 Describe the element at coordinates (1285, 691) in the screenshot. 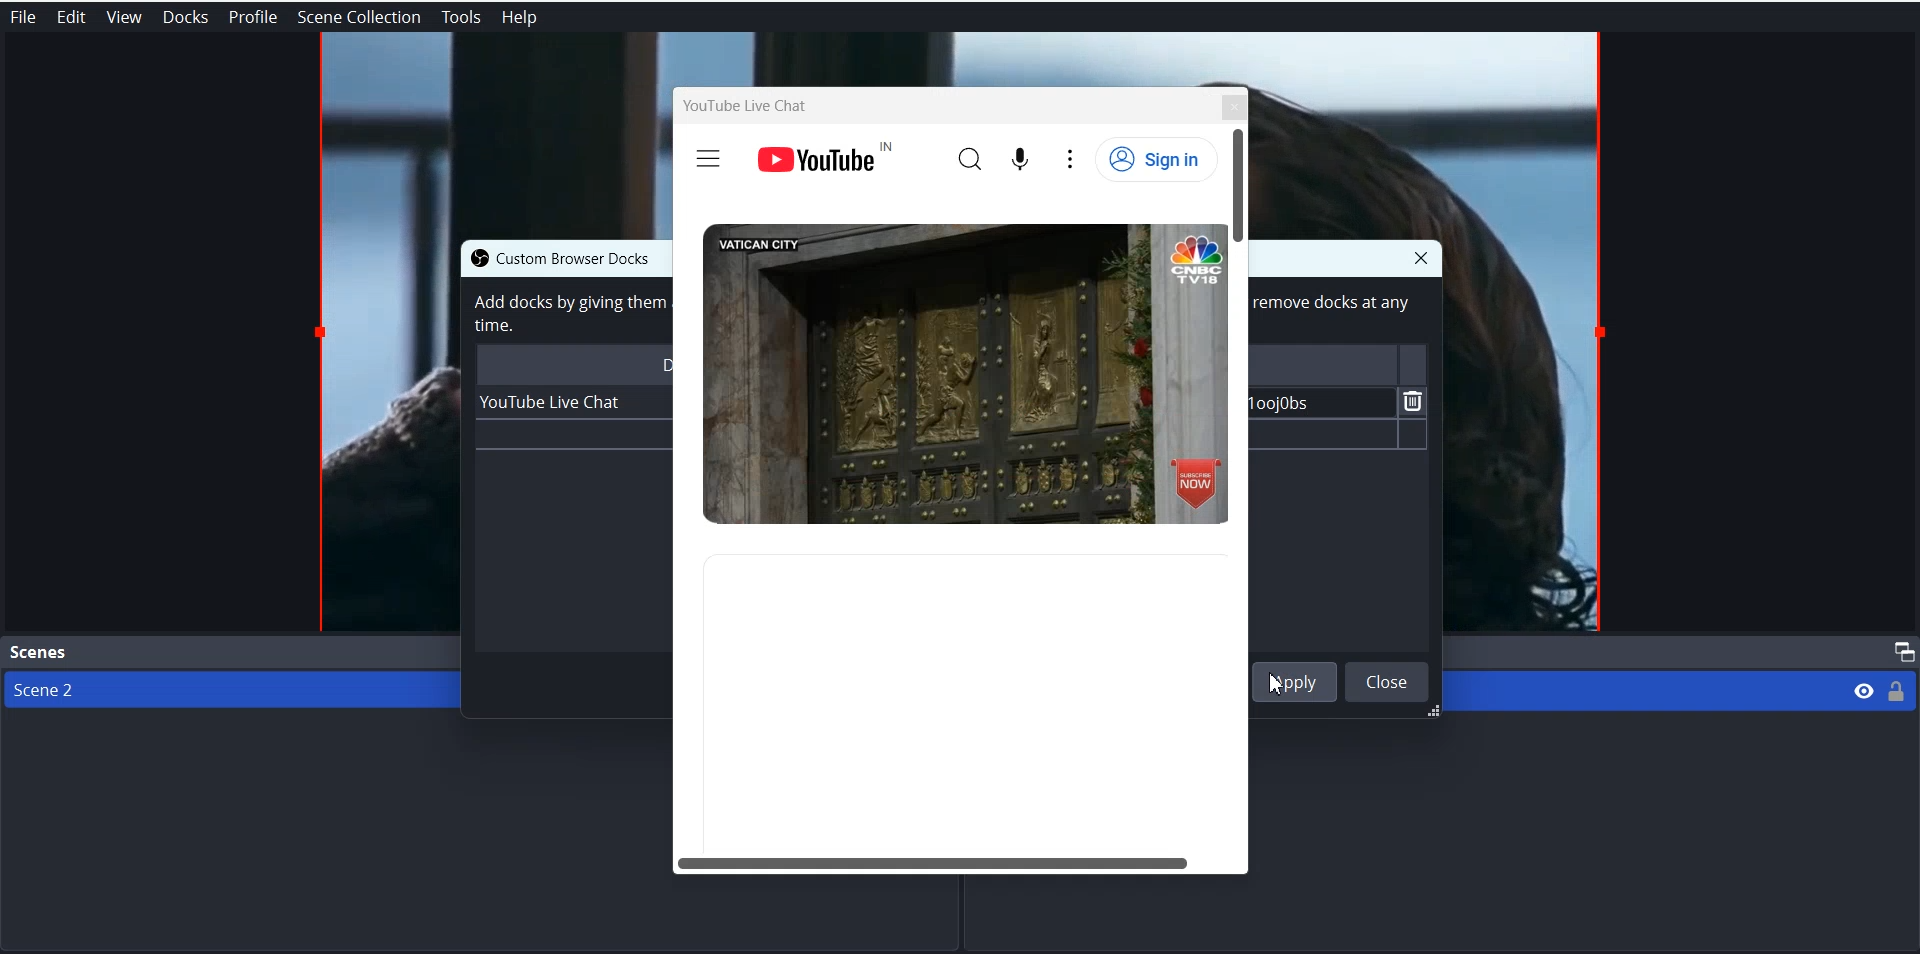

I see `Cursor` at that location.